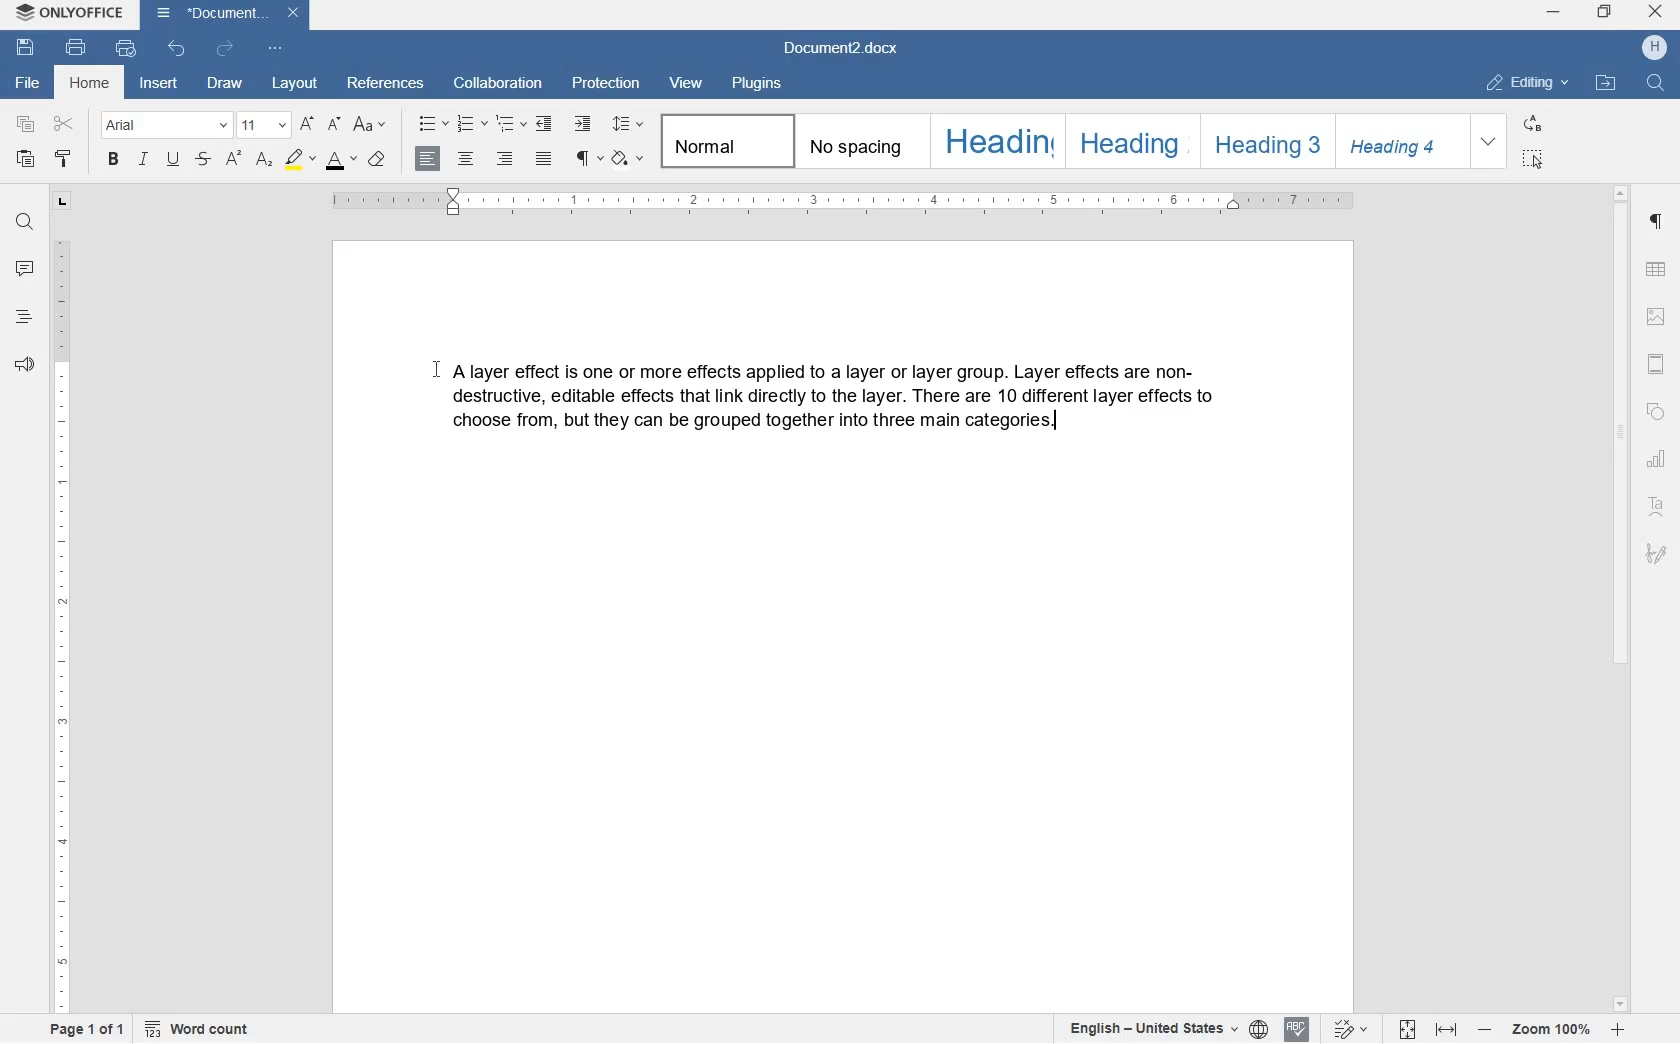  I want to click on bullets, so click(432, 124).